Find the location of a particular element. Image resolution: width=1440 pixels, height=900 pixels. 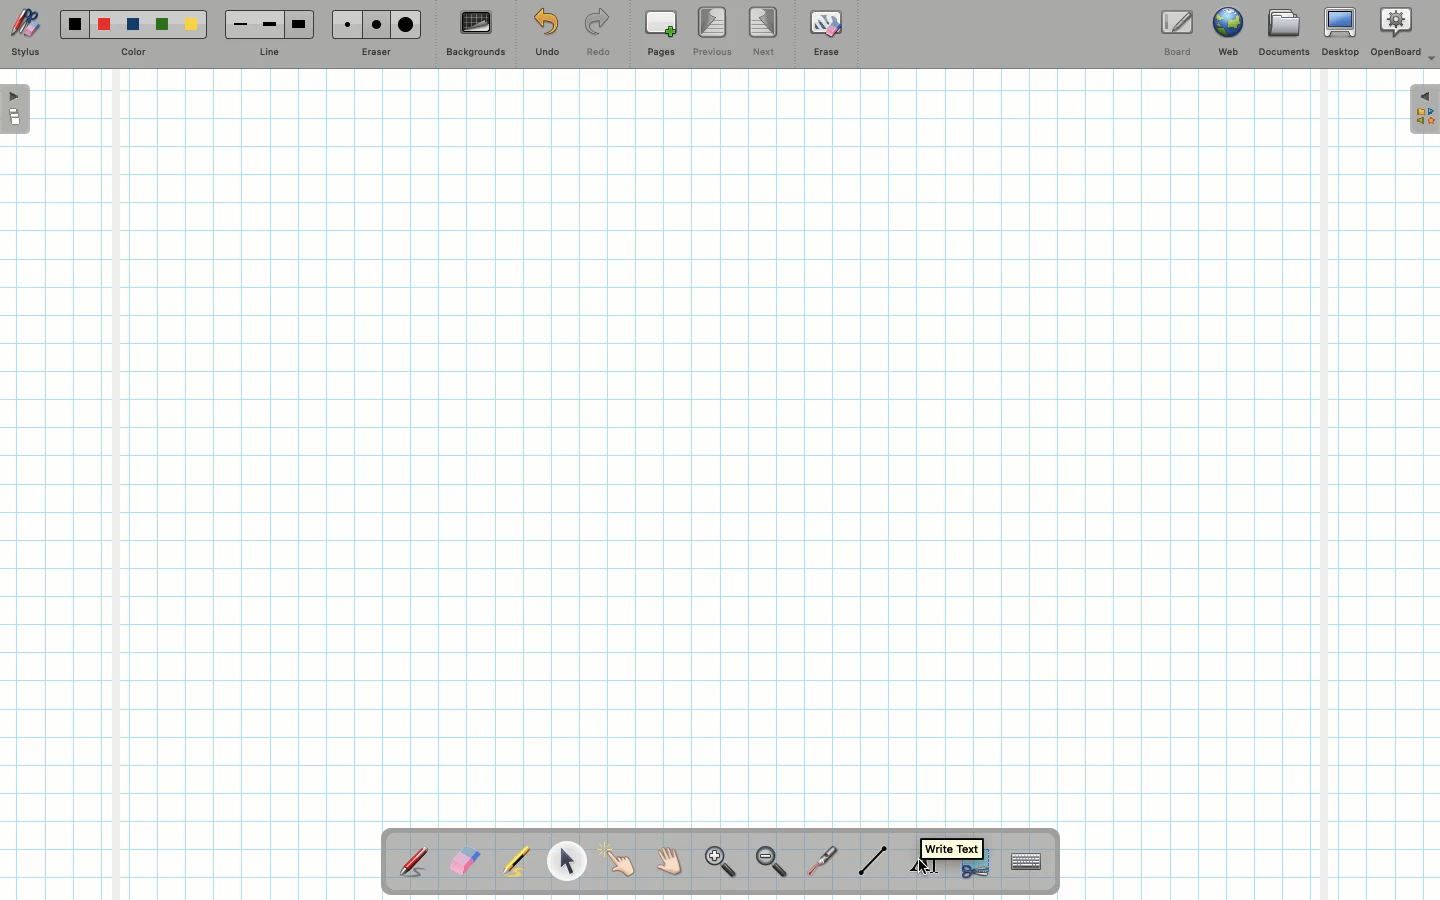

Pointer is located at coordinates (618, 861).